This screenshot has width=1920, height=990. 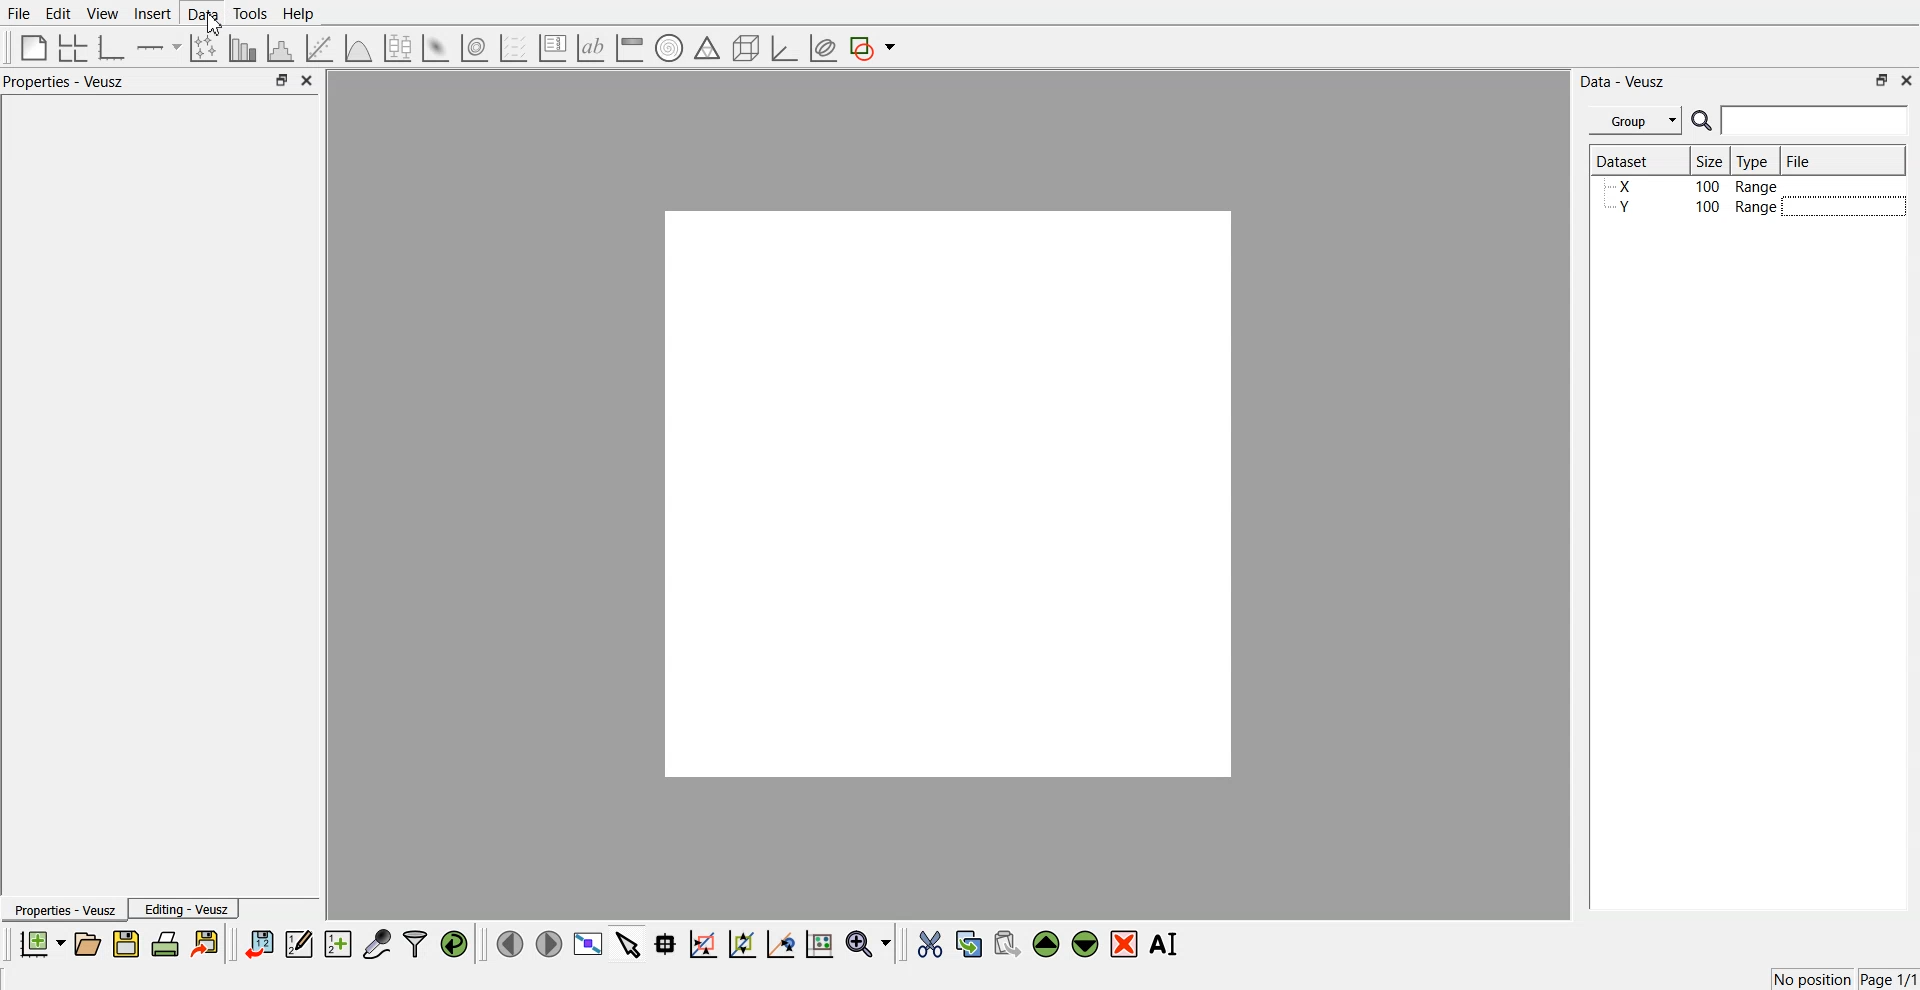 What do you see at coordinates (1632, 160) in the screenshot?
I see `Dataset` at bounding box center [1632, 160].